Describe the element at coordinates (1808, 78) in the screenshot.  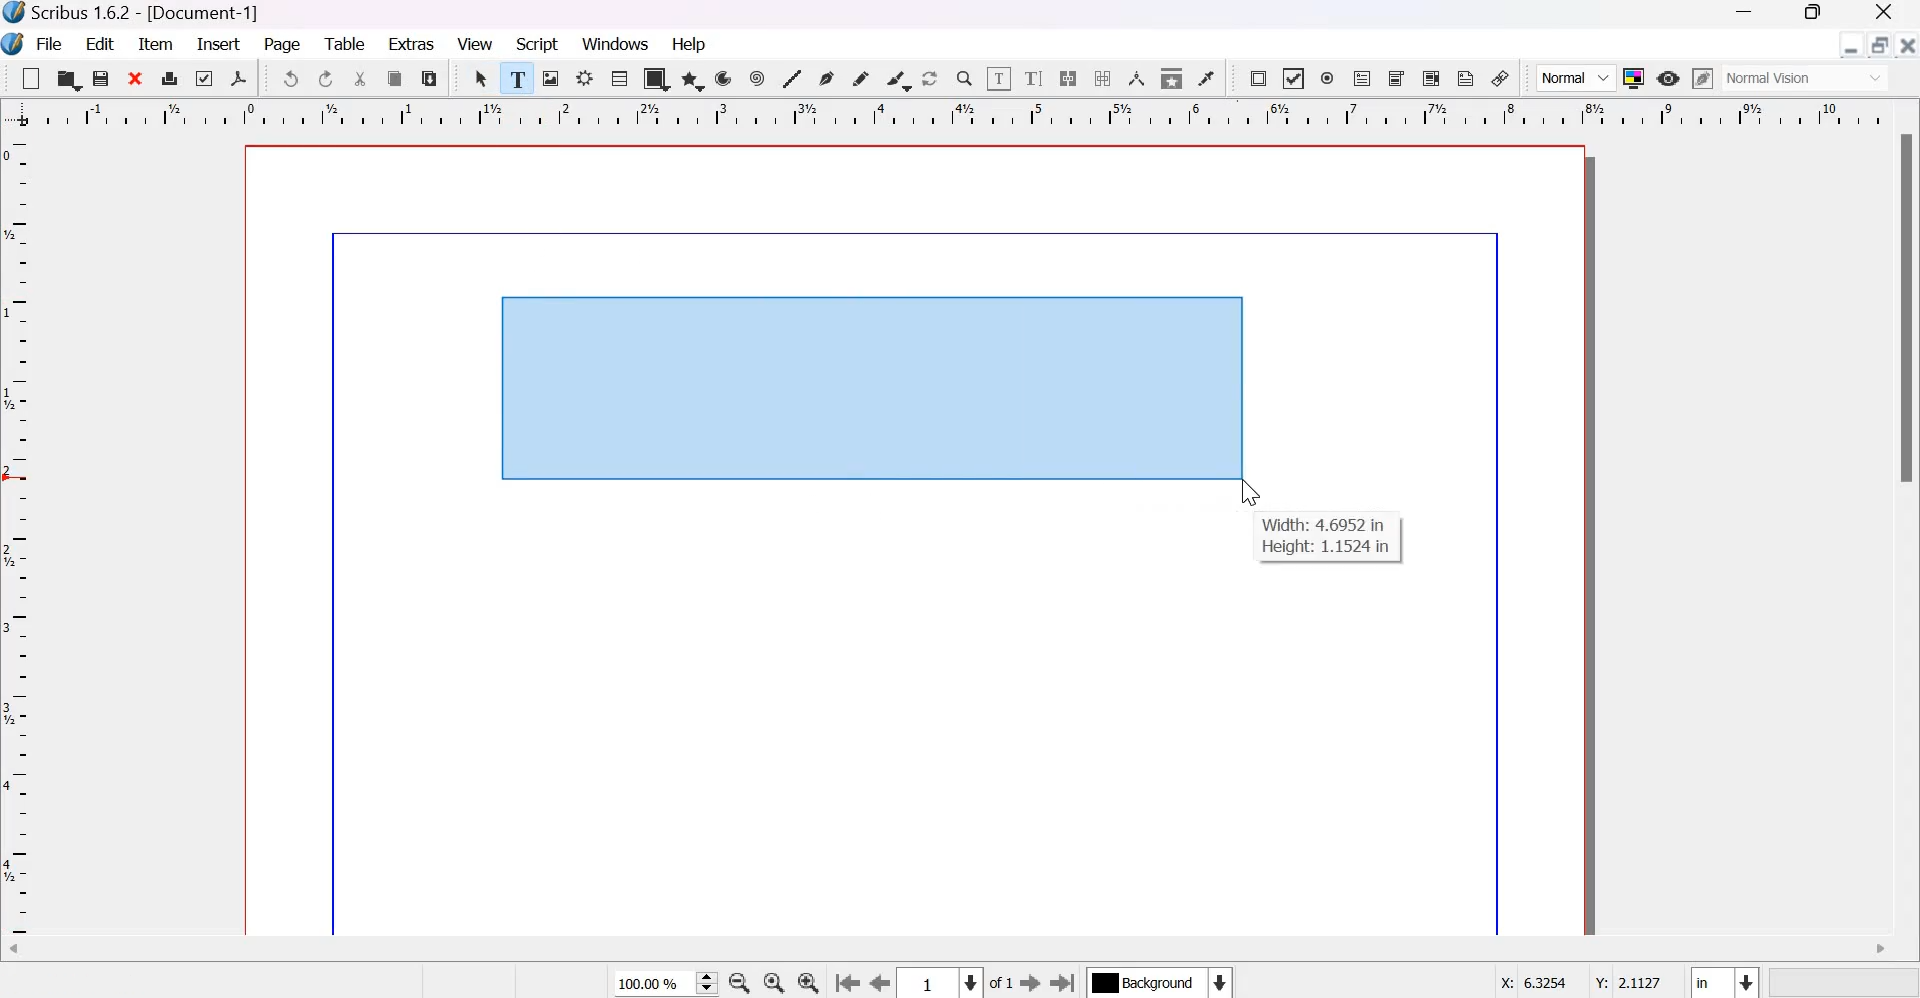
I see `Normal Vision` at that location.